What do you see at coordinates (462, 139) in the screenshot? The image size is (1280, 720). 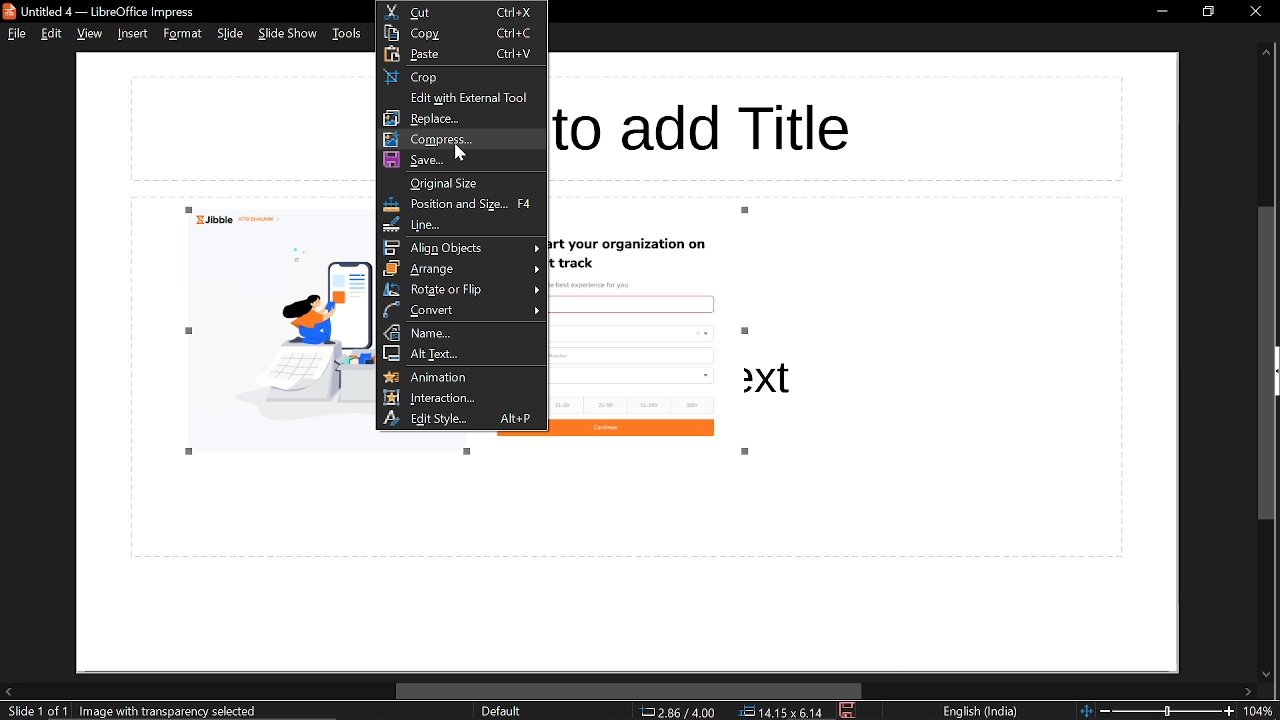 I see `compress` at bounding box center [462, 139].